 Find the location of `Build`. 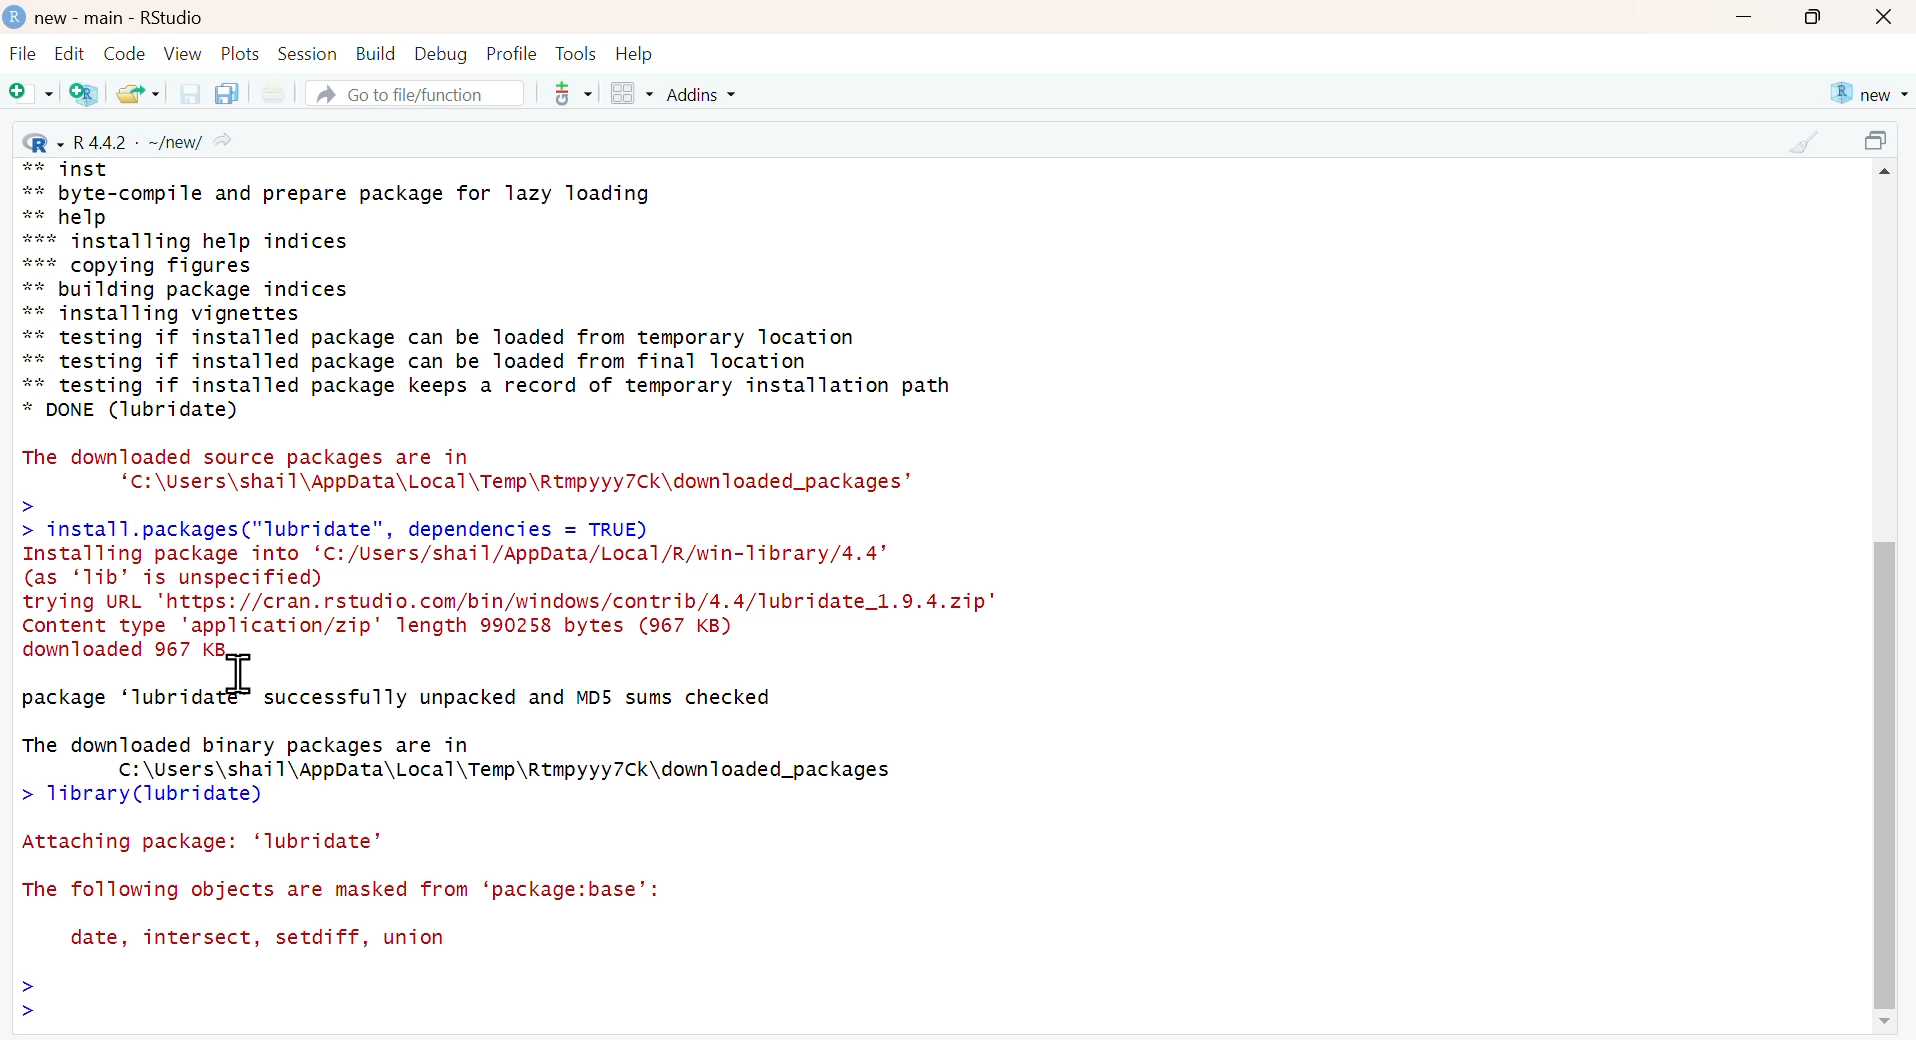

Build is located at coordinates (375, 54).